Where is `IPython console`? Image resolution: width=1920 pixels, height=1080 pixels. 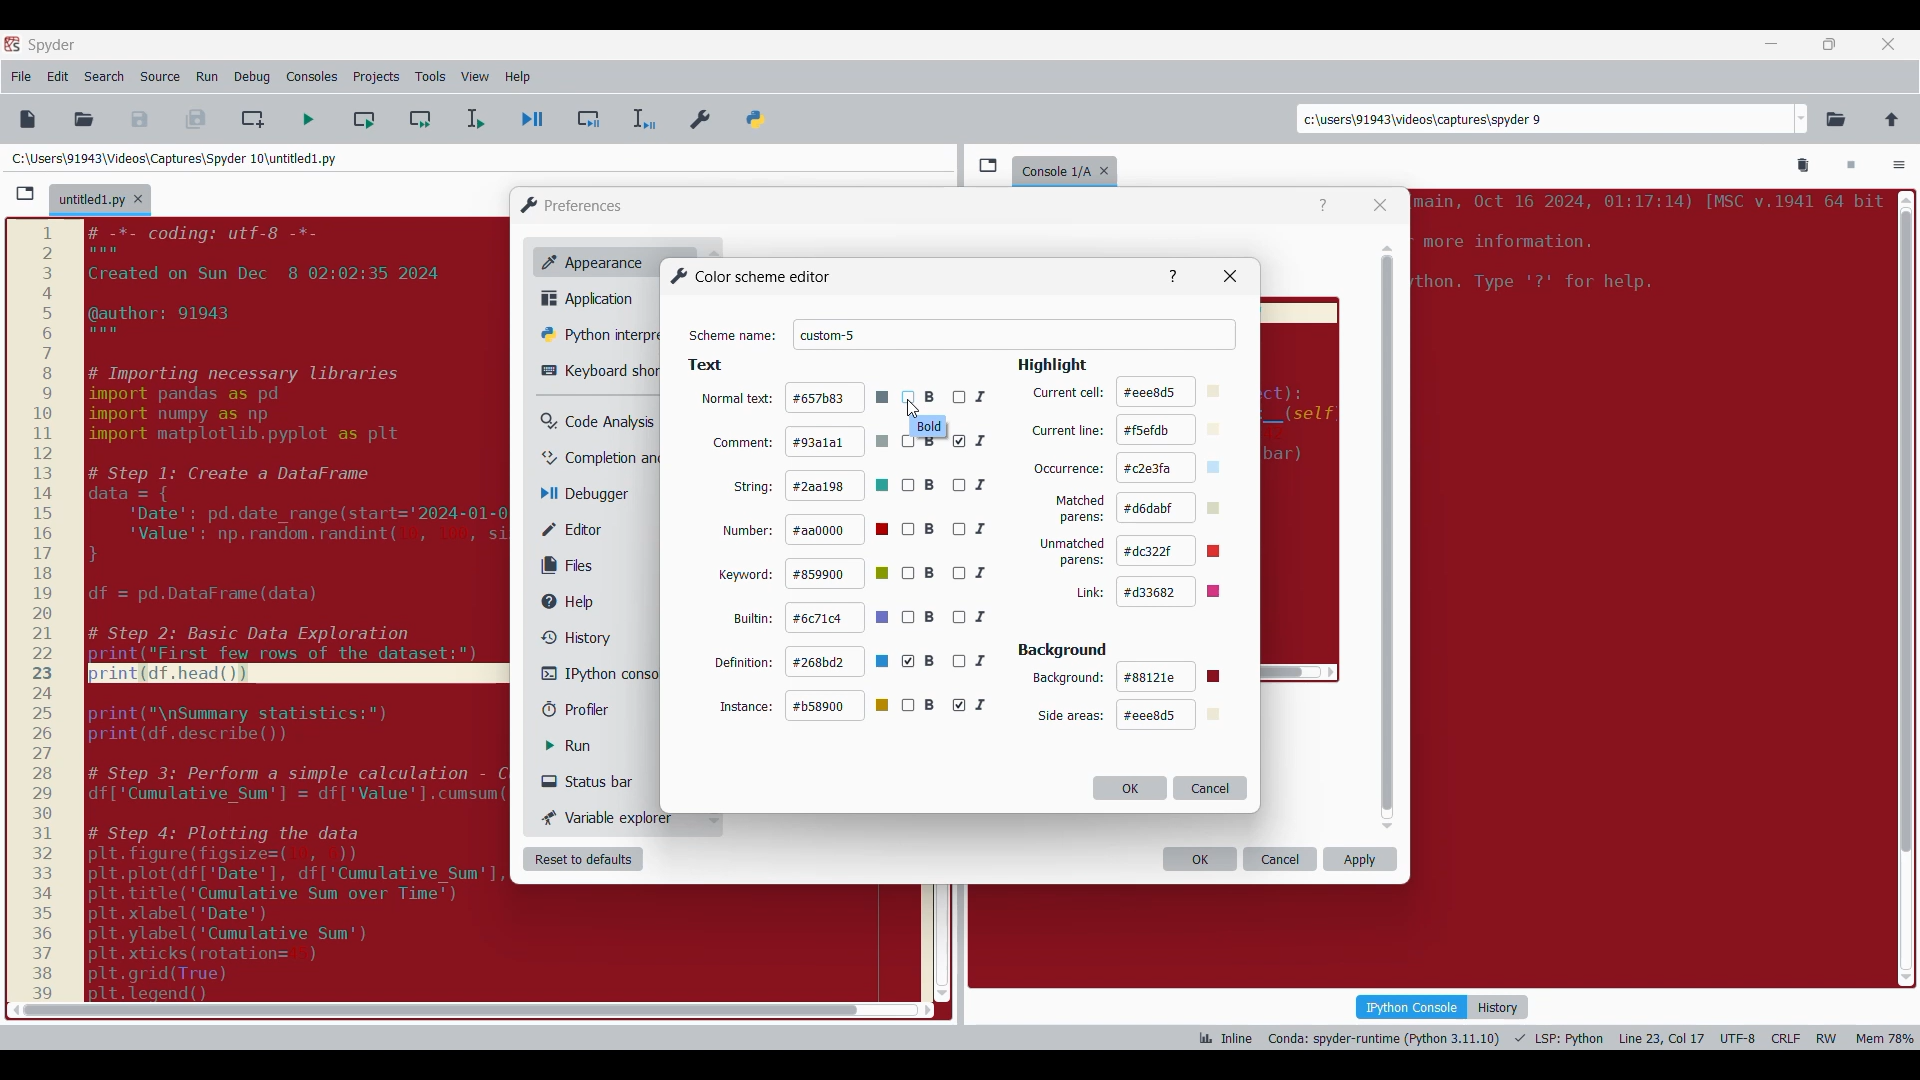
IPython console is located at coordinates (599, 673).